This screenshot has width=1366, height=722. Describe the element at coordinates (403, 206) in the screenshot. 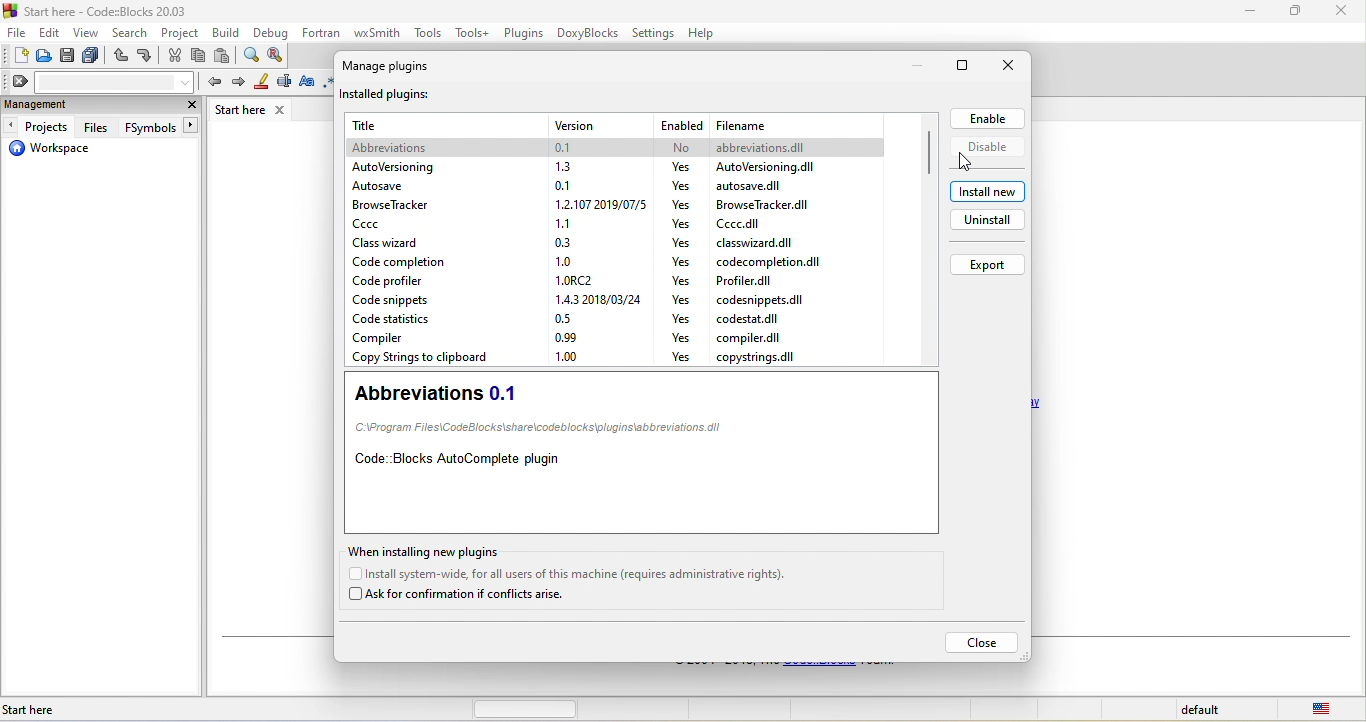

I see `browse tracker` at that location.